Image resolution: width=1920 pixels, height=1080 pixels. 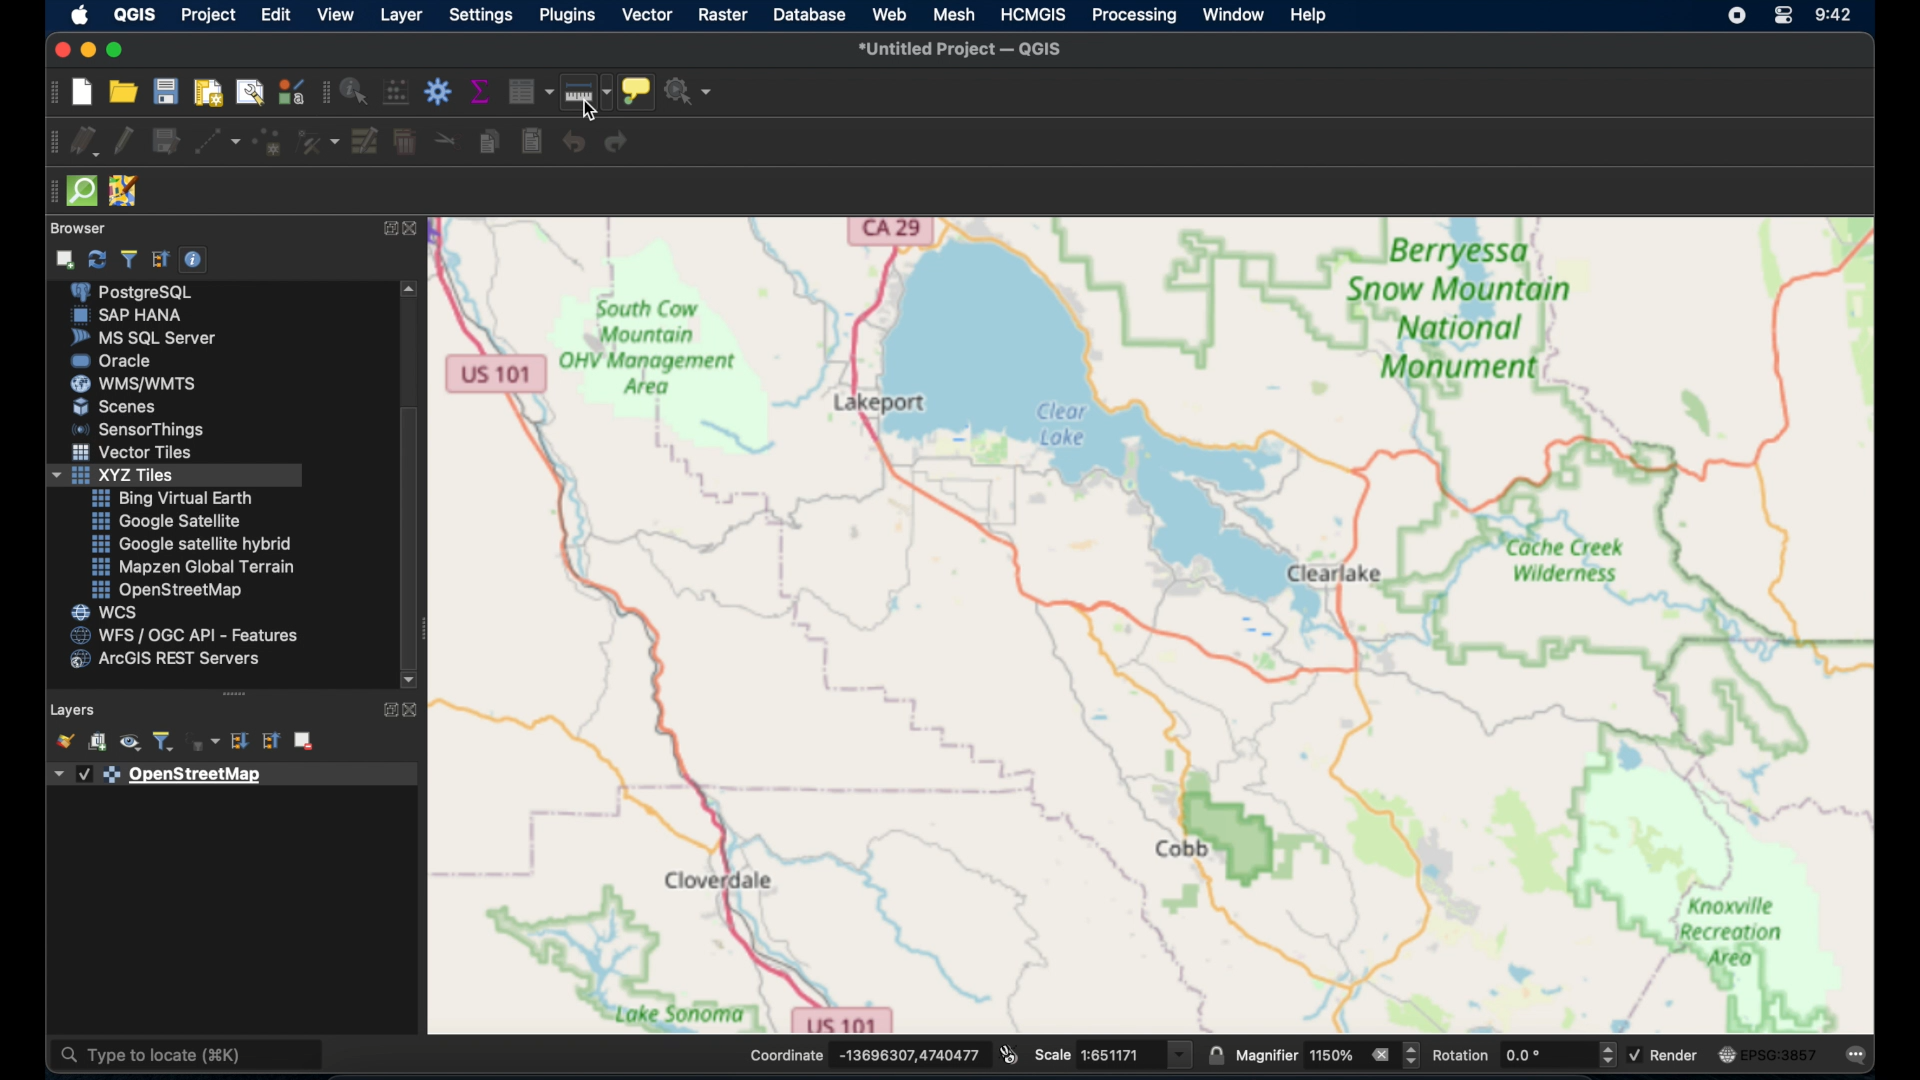 What do you see at coordinates (145, 293) in the screenshot?
I see `postgre sql` at bounding box center [145, 293].